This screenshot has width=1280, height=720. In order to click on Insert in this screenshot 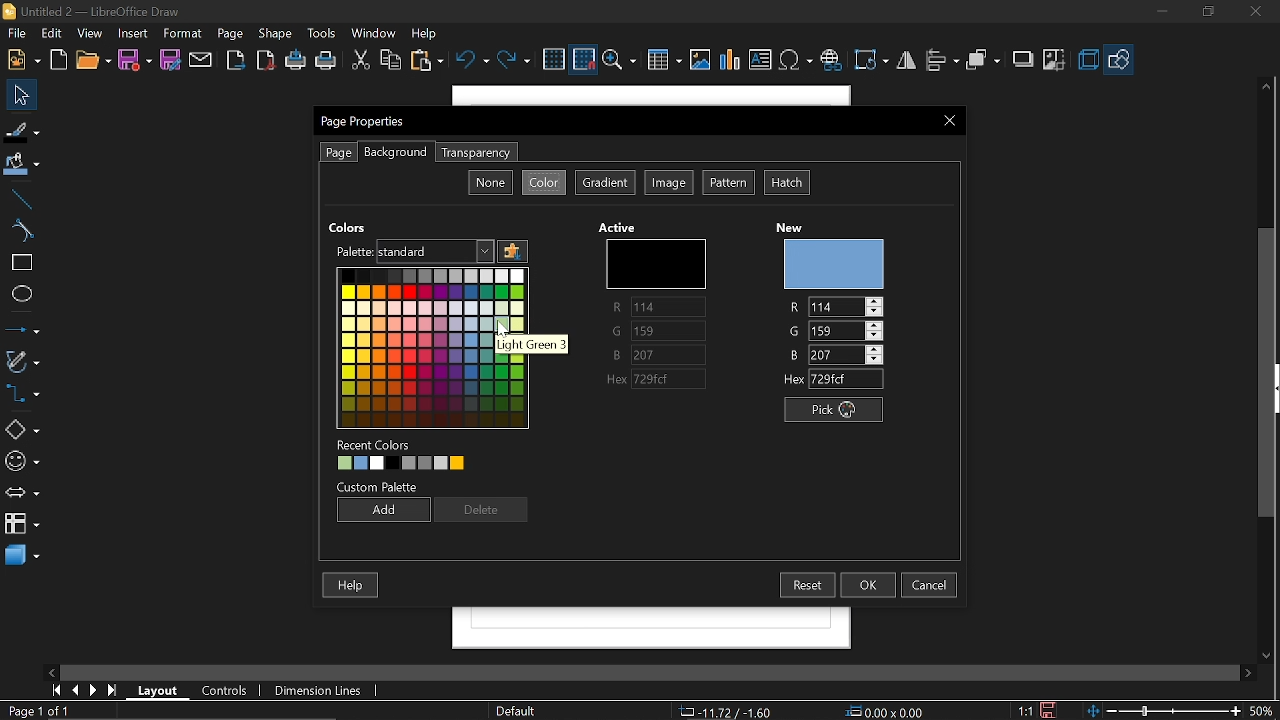, I will do `click(134, 34)`.